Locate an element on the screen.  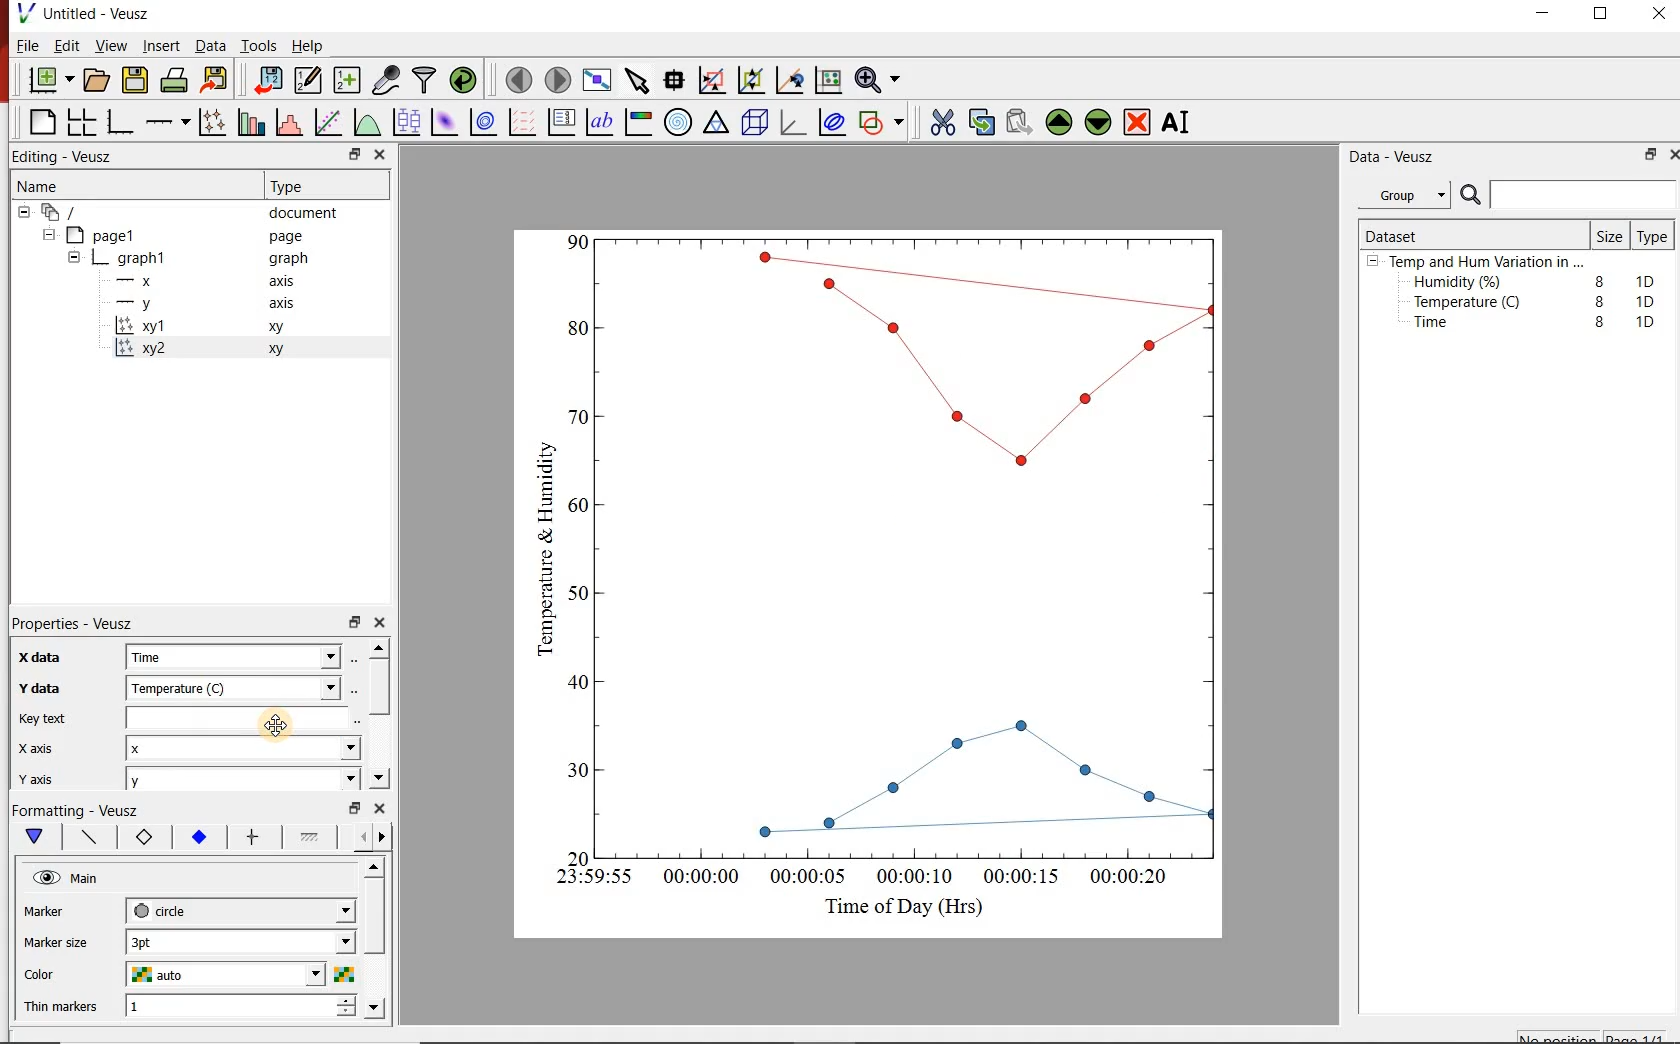
Select using dataset browser is located at coordinates (361, 658).